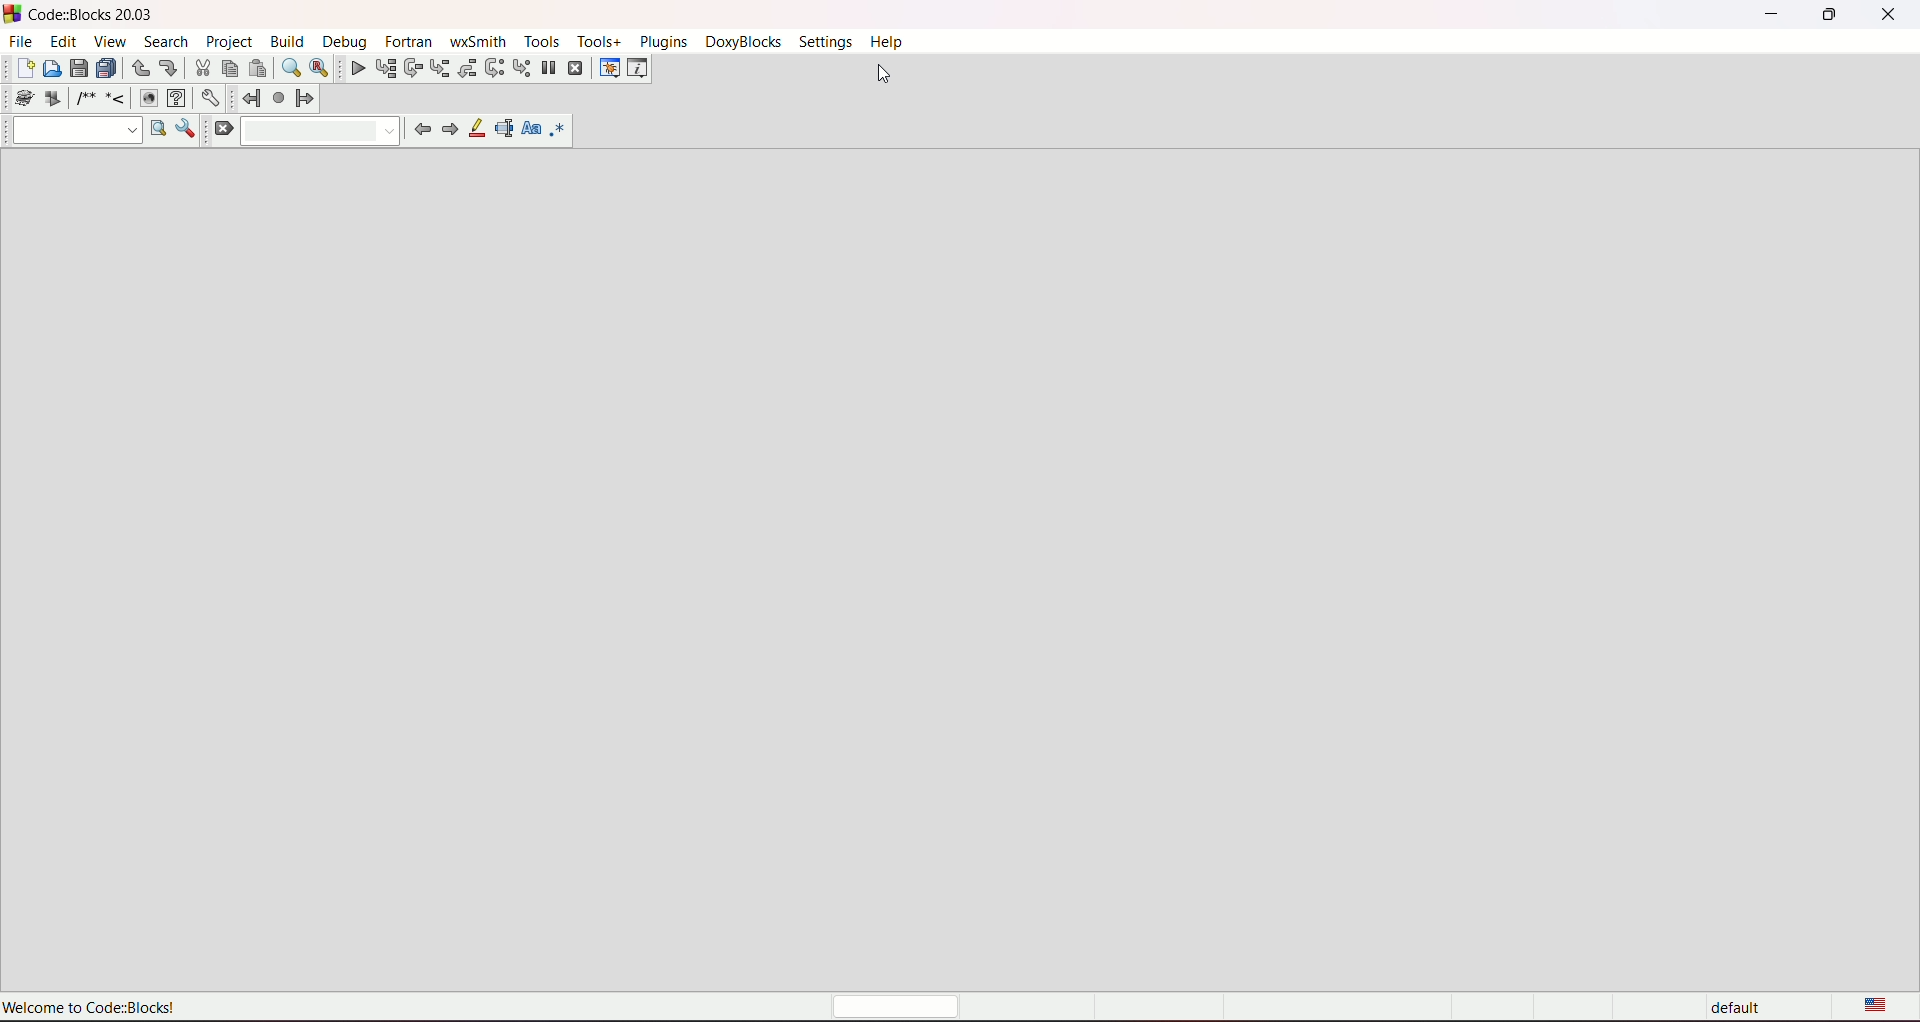 The width and height of the screenshot is (1920, 1022). Describe the element at coordinates (285, 42) in the screenshot. I see `build` at that location.